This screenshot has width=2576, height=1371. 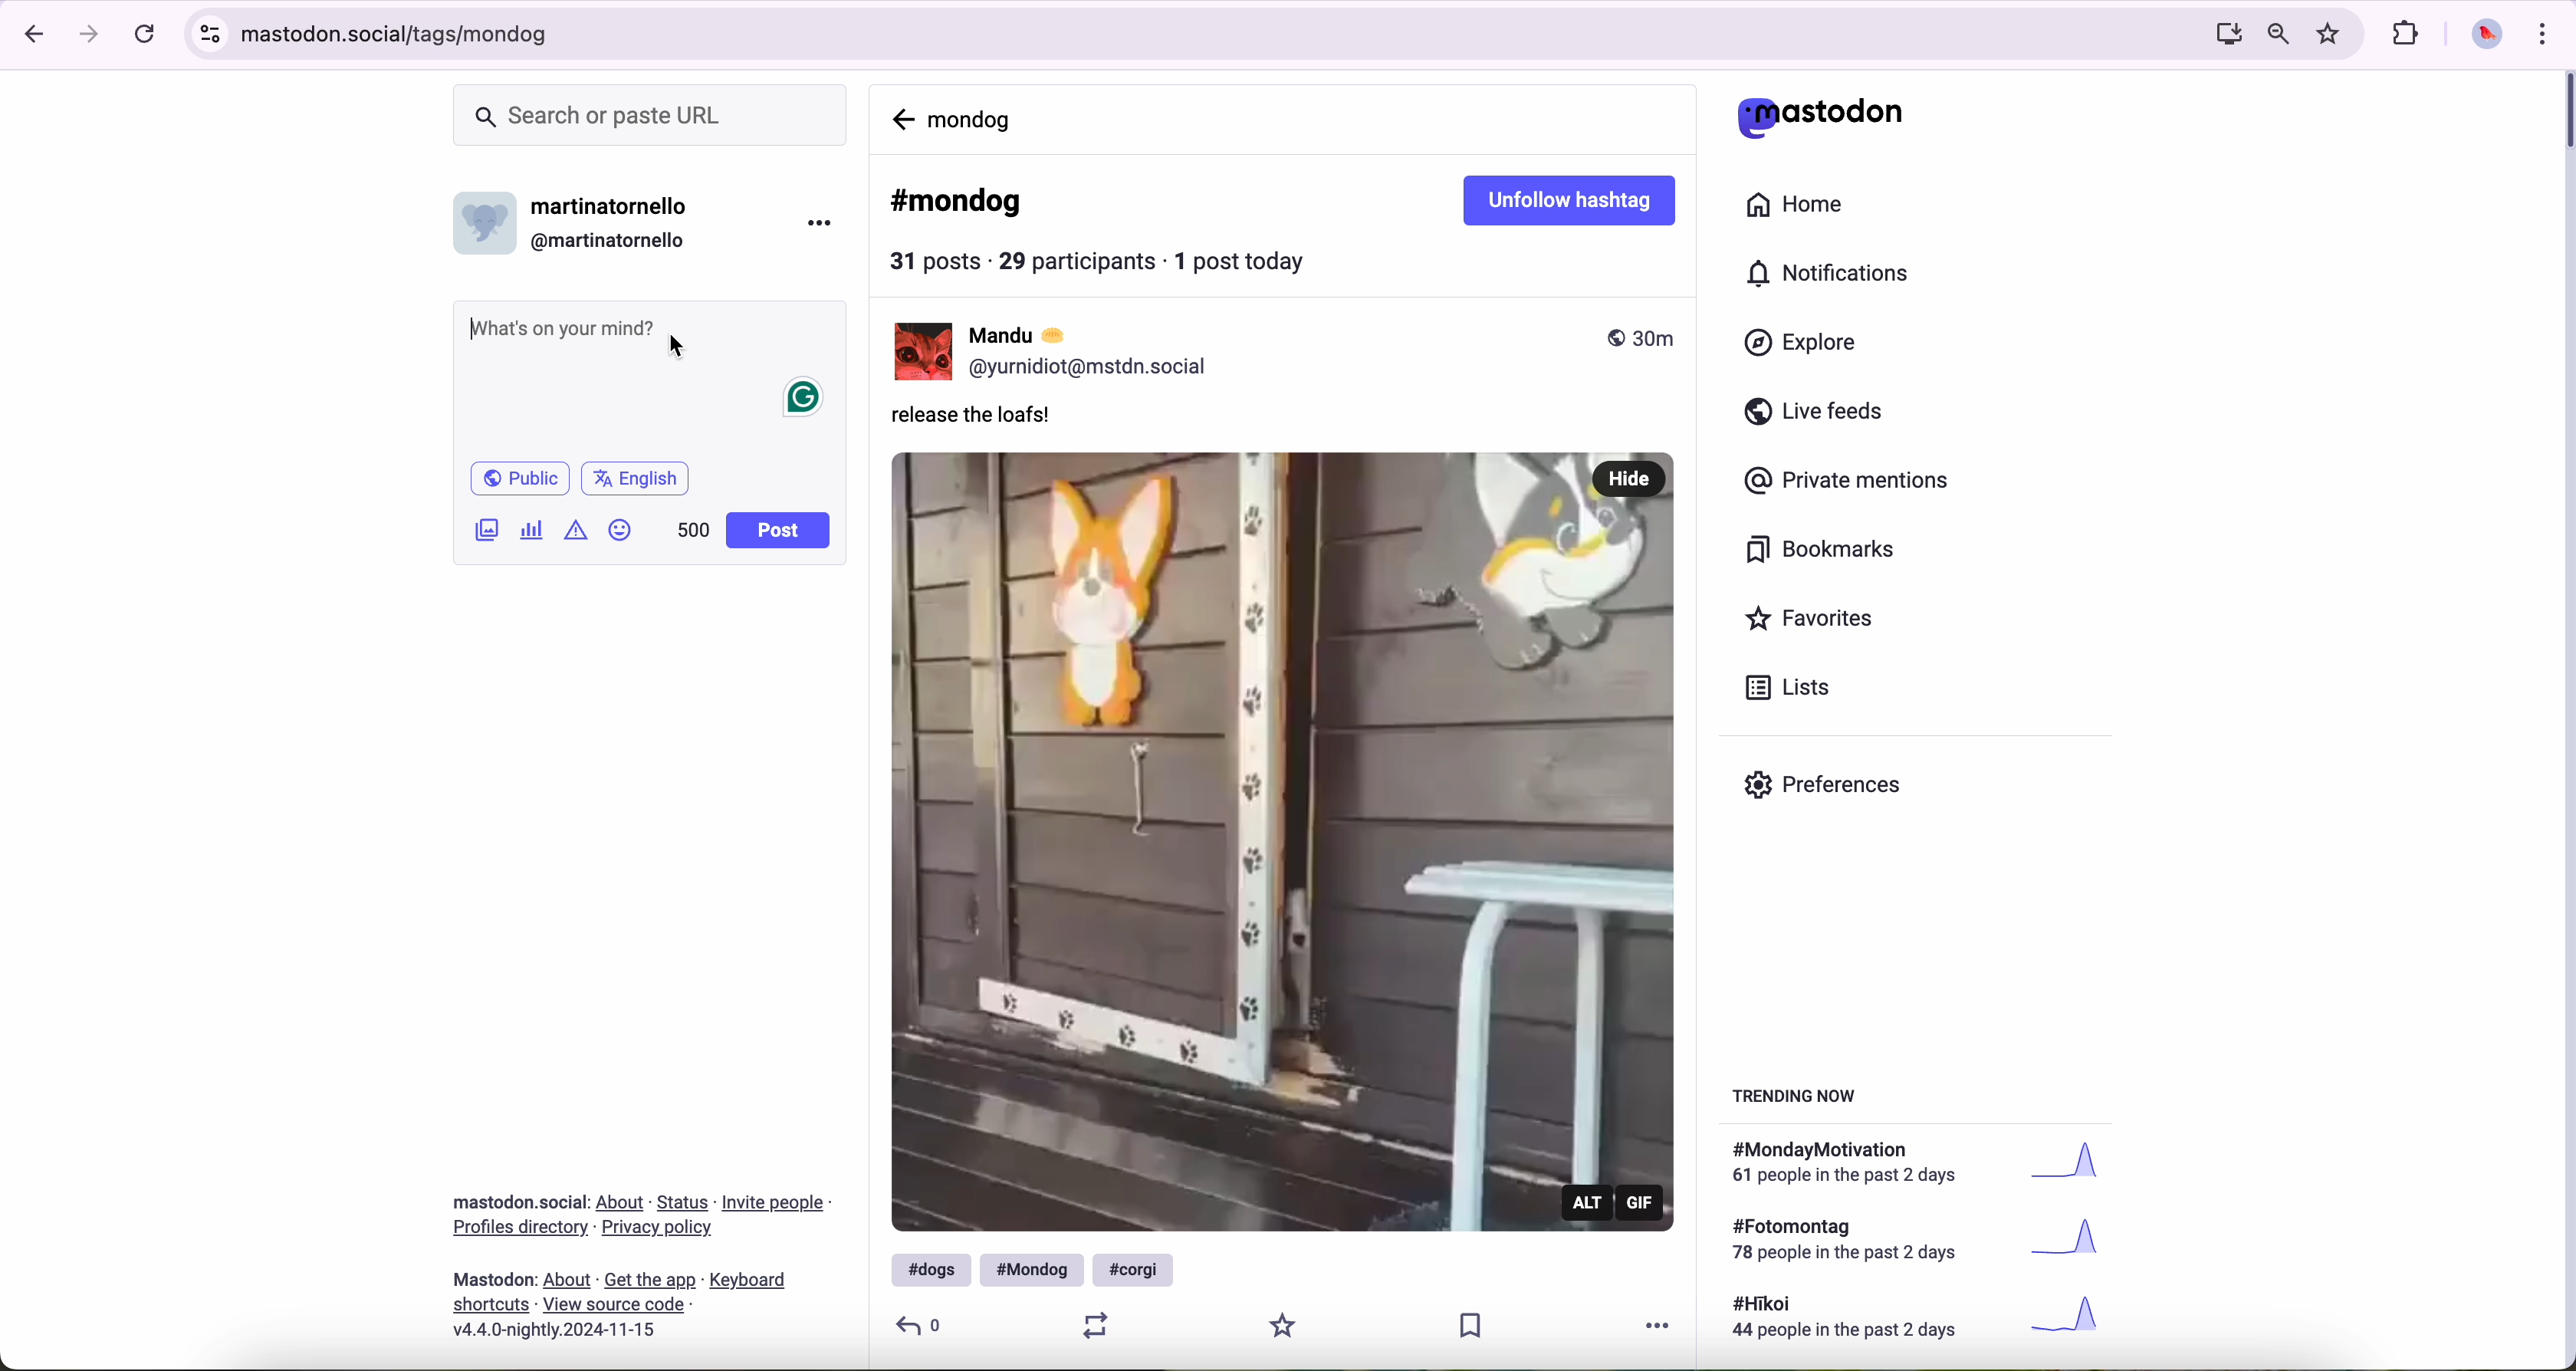 What do you see at coordinates (562, 330) in the screenshot?
I see `Whats on your mind?` at bounding box center [562, 330].